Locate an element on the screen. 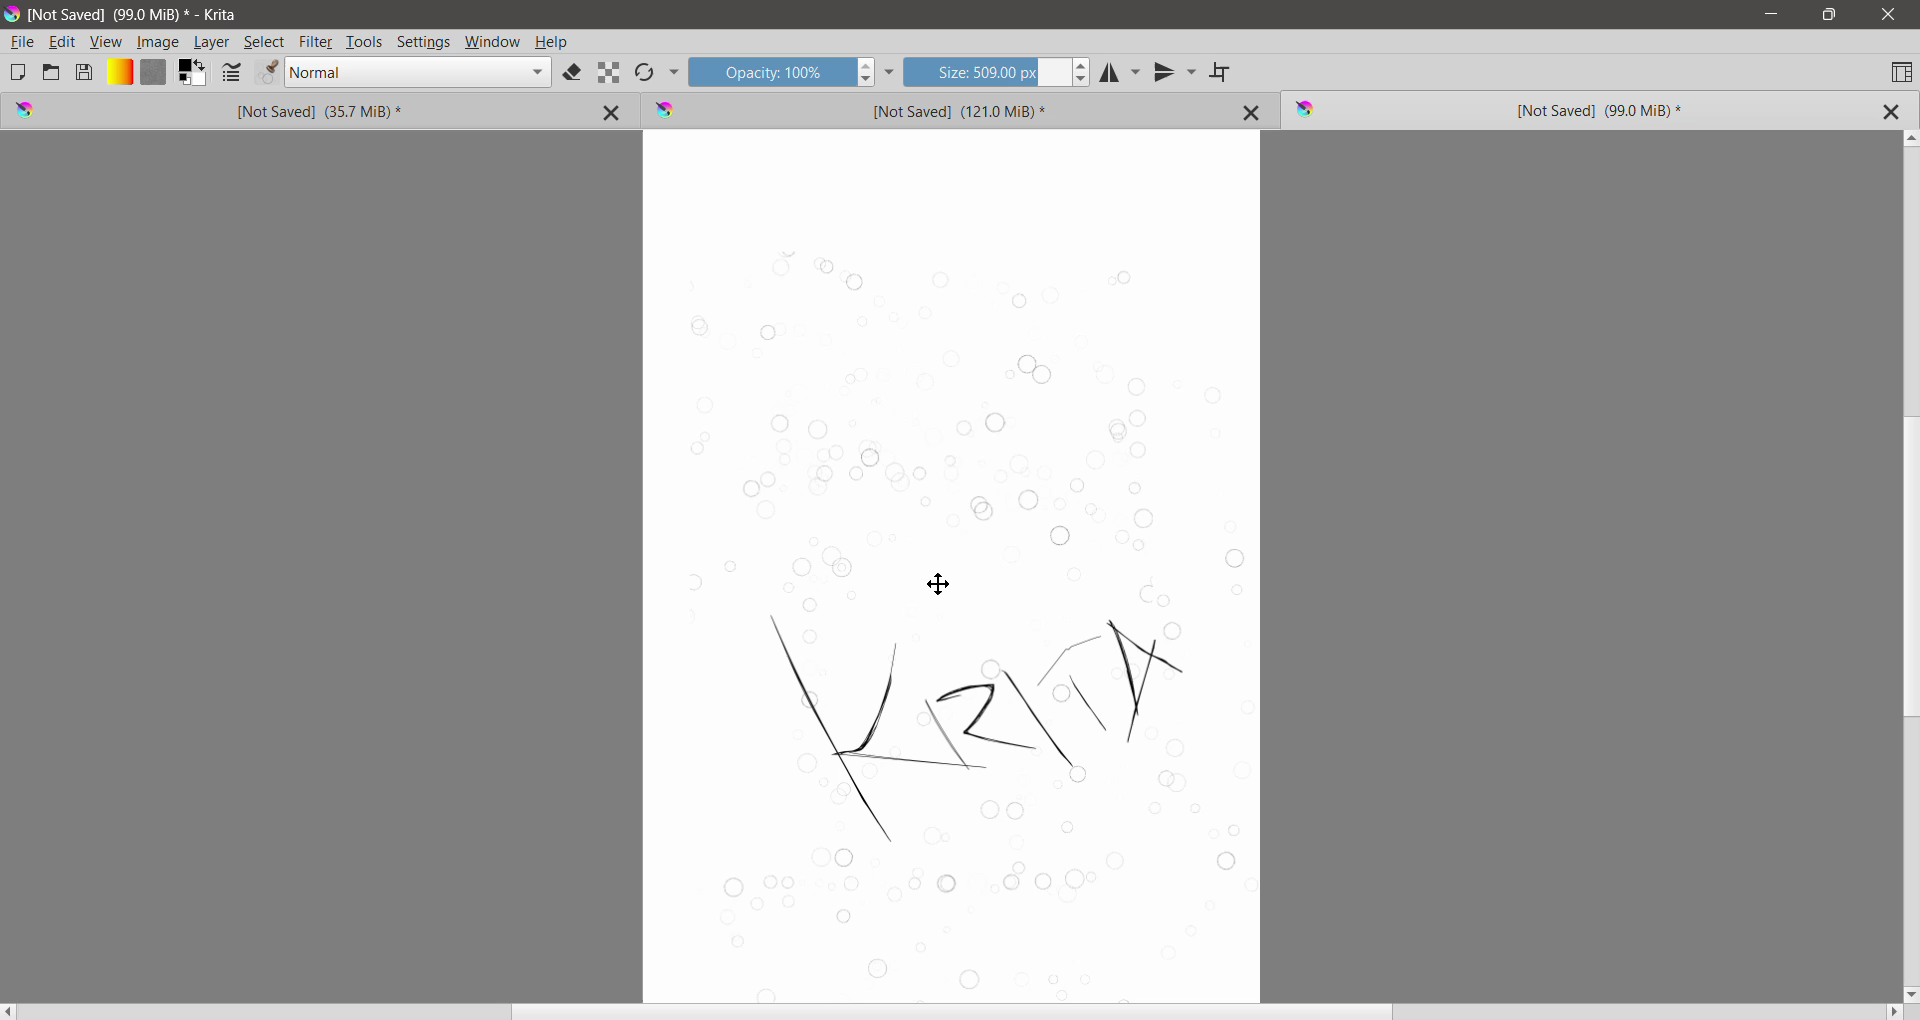 Image resolution: width=1920 pixels, height=1020 pixels. Save is located at coordinates (85, 71).